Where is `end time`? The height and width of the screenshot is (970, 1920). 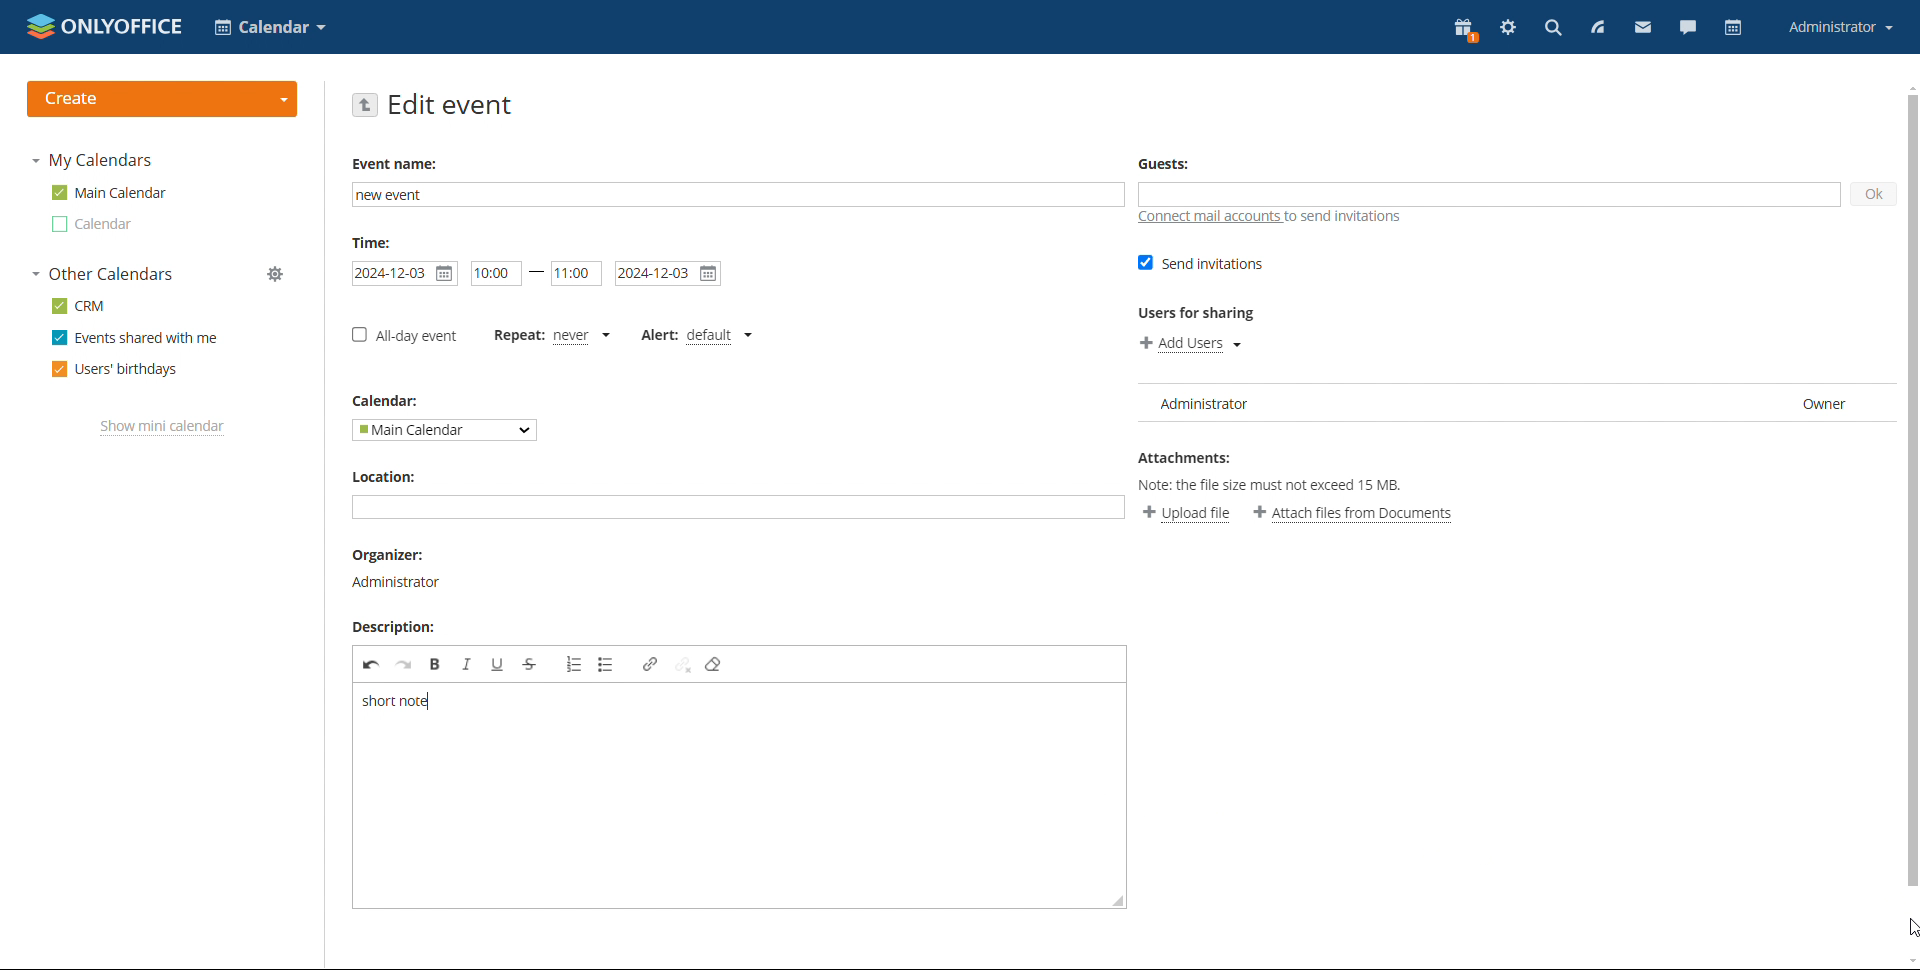
end time is located at coordinates (576, 274).